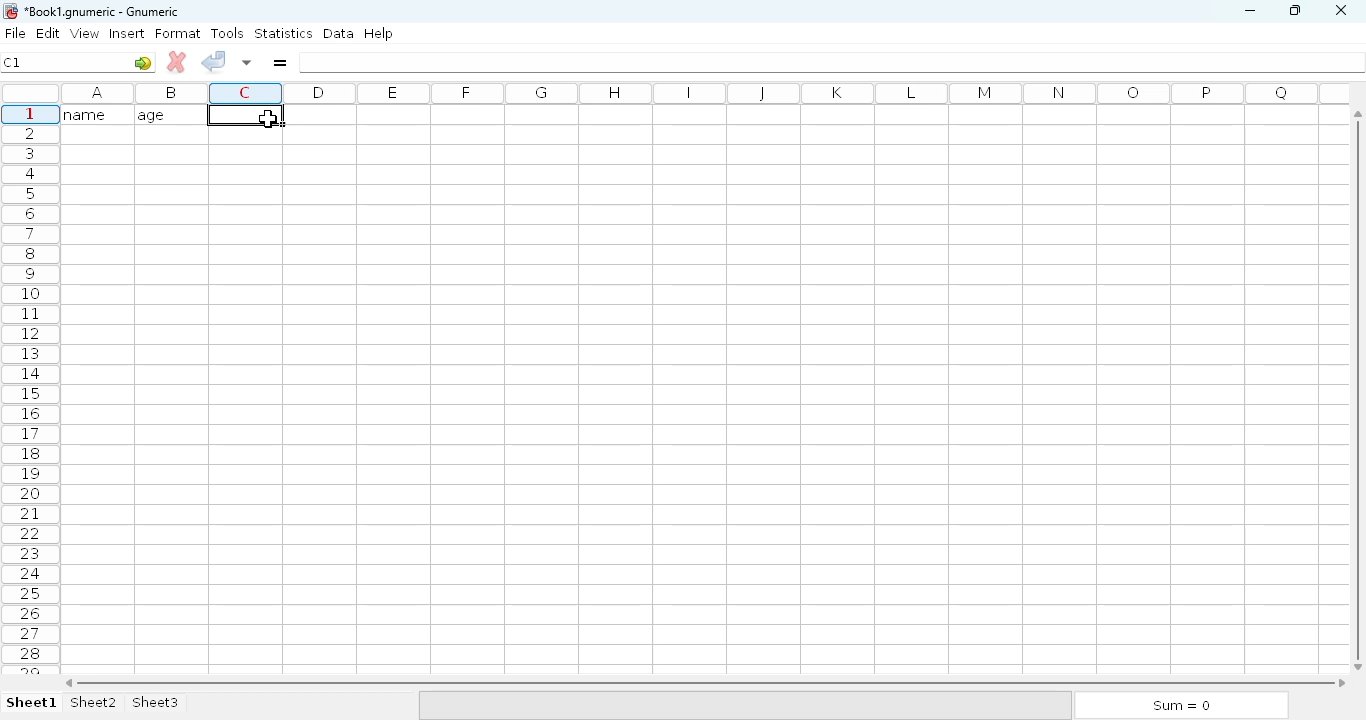 Image resolution: width=1366 pixels, height=720 pixels. Describe the element at coordinates (178, 33) in the screenshot. I see `format` at that location.